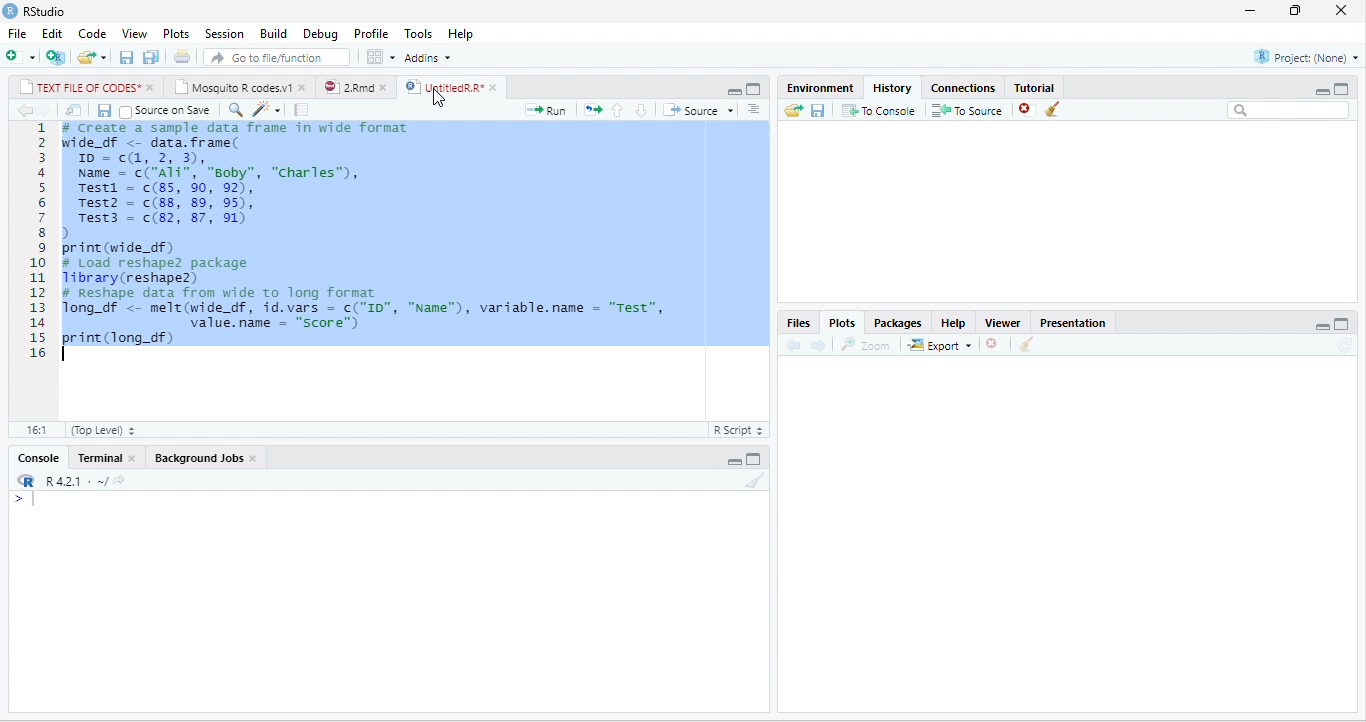 This screenshot has height=722, width=1366. What do you see at coordinates (968, 109) in the screenshot?
I see `To Source` at bounding box center [968, 109].